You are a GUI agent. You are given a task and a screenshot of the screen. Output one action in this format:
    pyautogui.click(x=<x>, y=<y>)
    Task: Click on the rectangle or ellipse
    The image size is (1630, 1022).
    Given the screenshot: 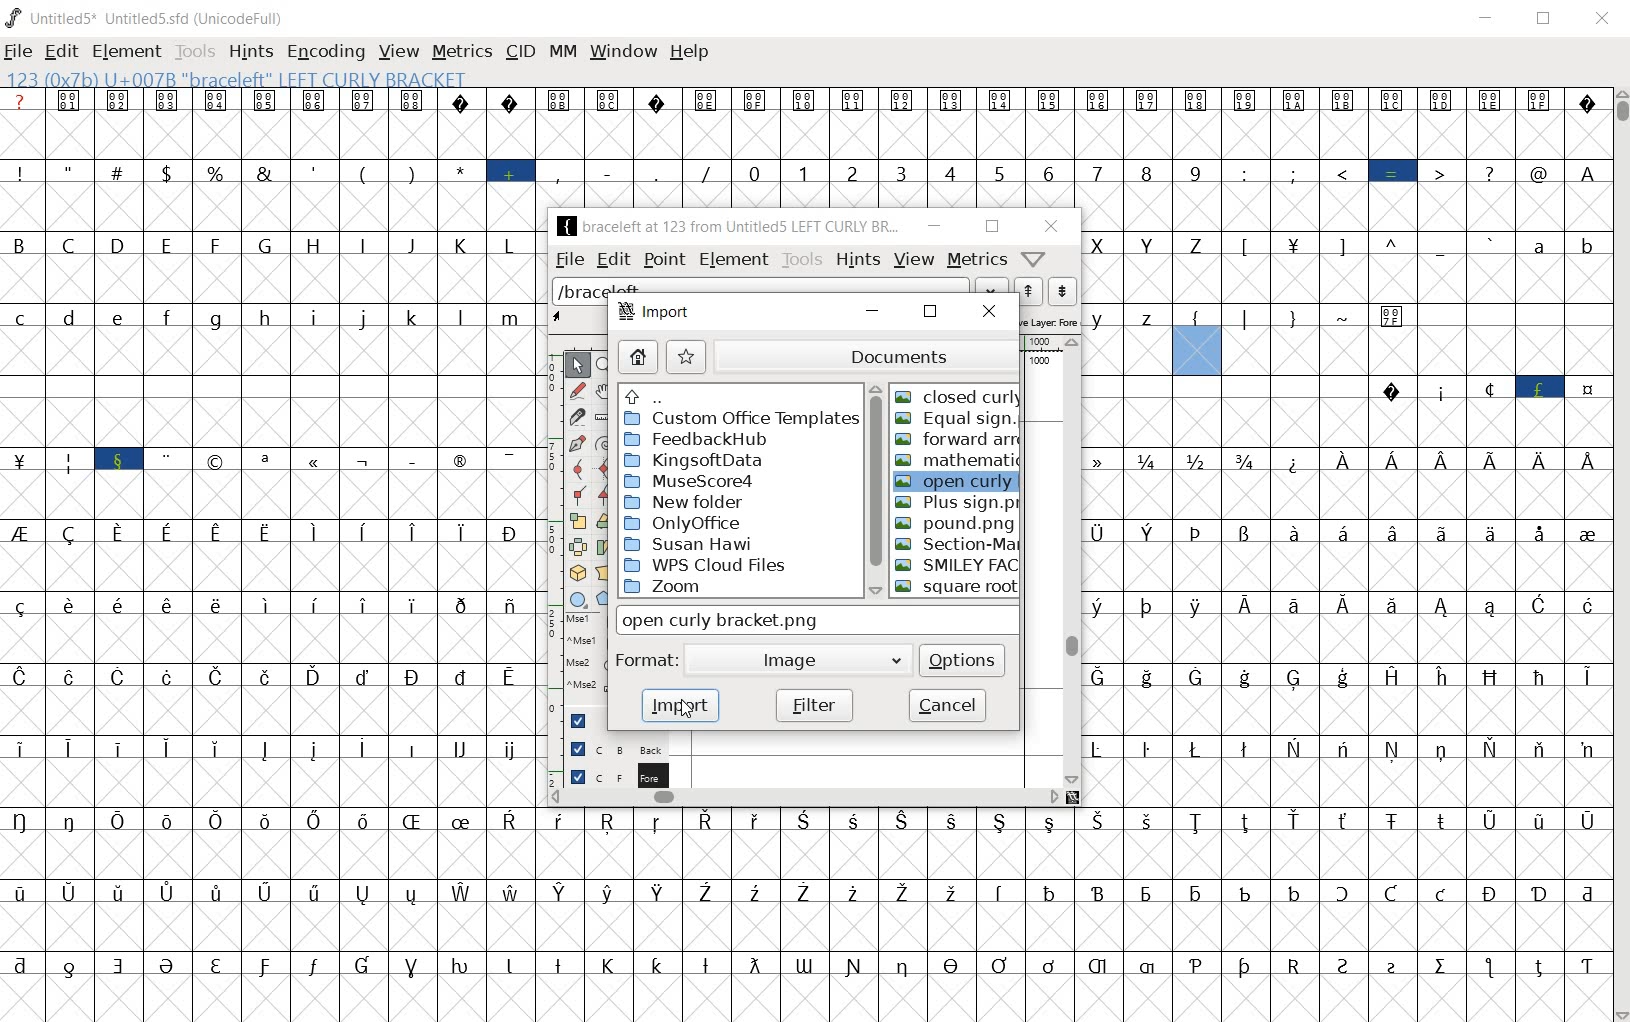 What is the action you would take?
    pyautogui.click(x=576, y=600)
    